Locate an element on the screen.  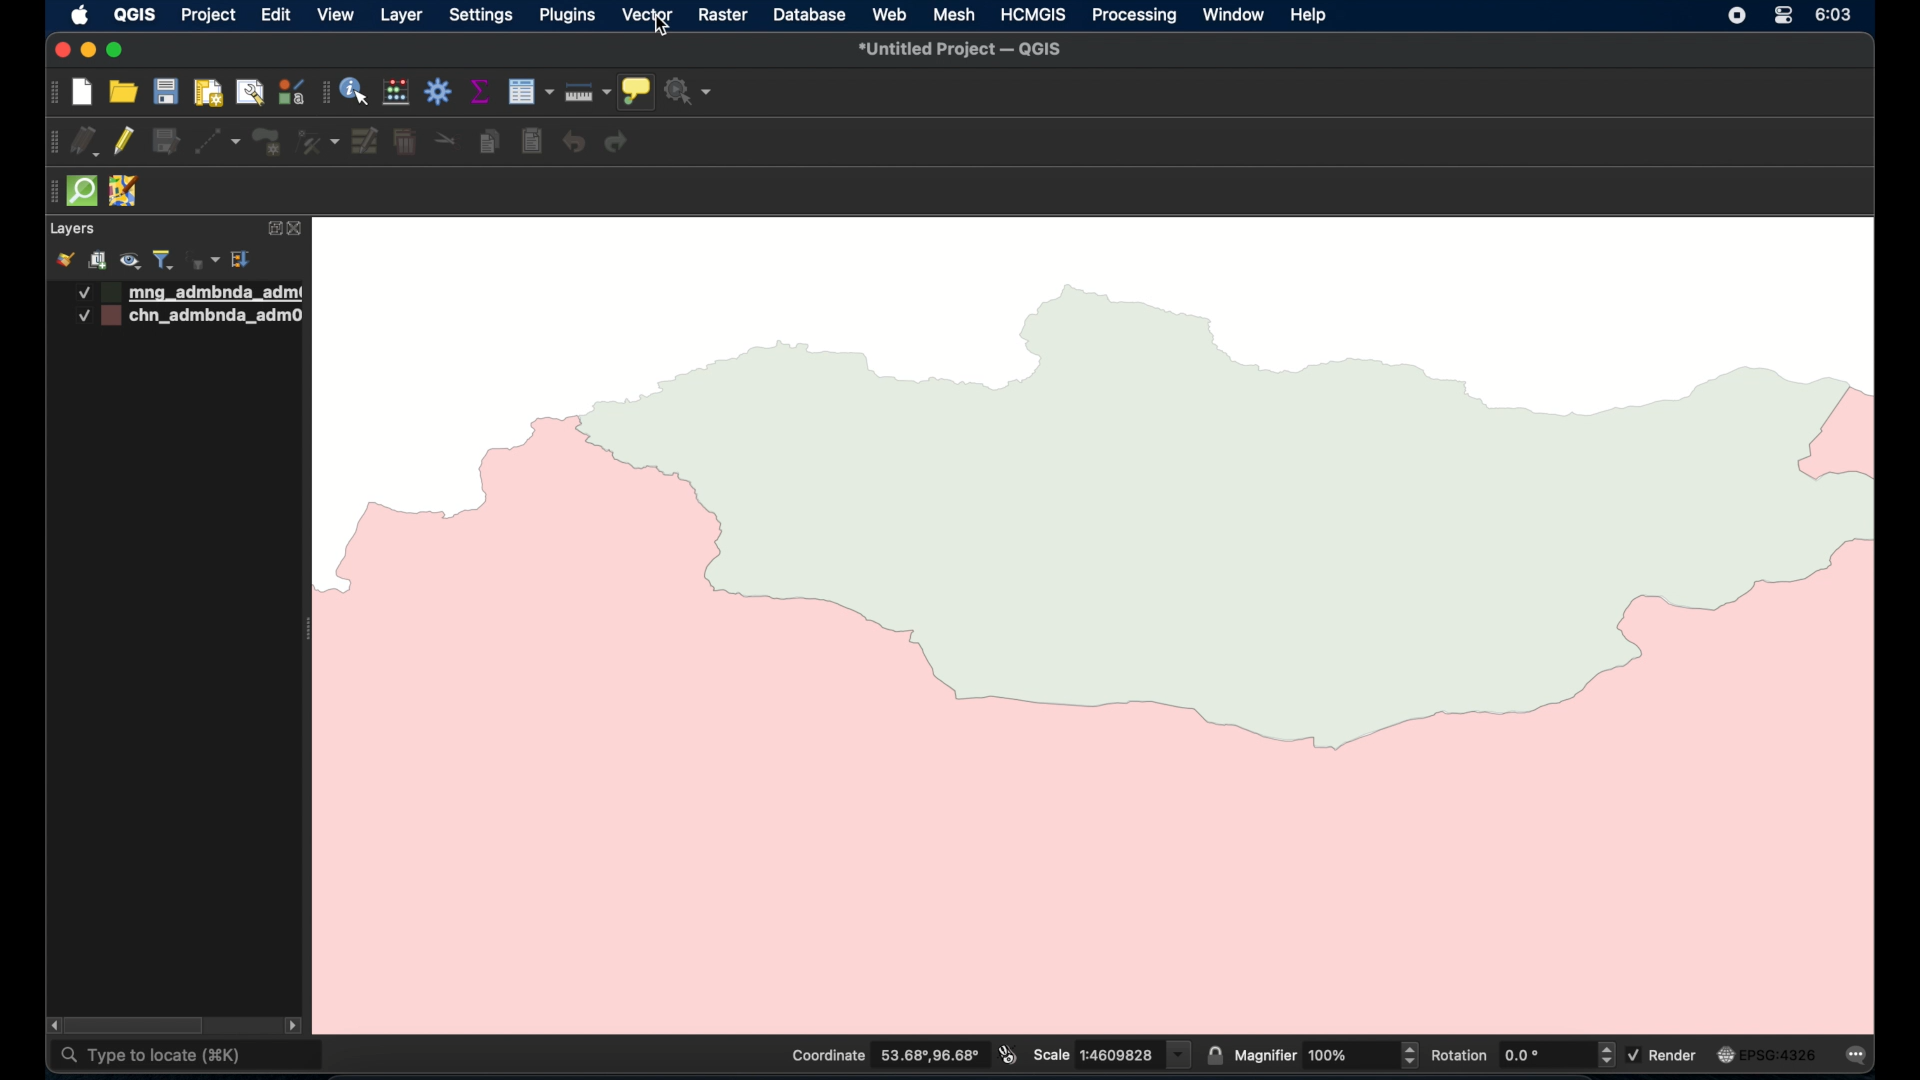
current edits is located at coordinates (86, 142).